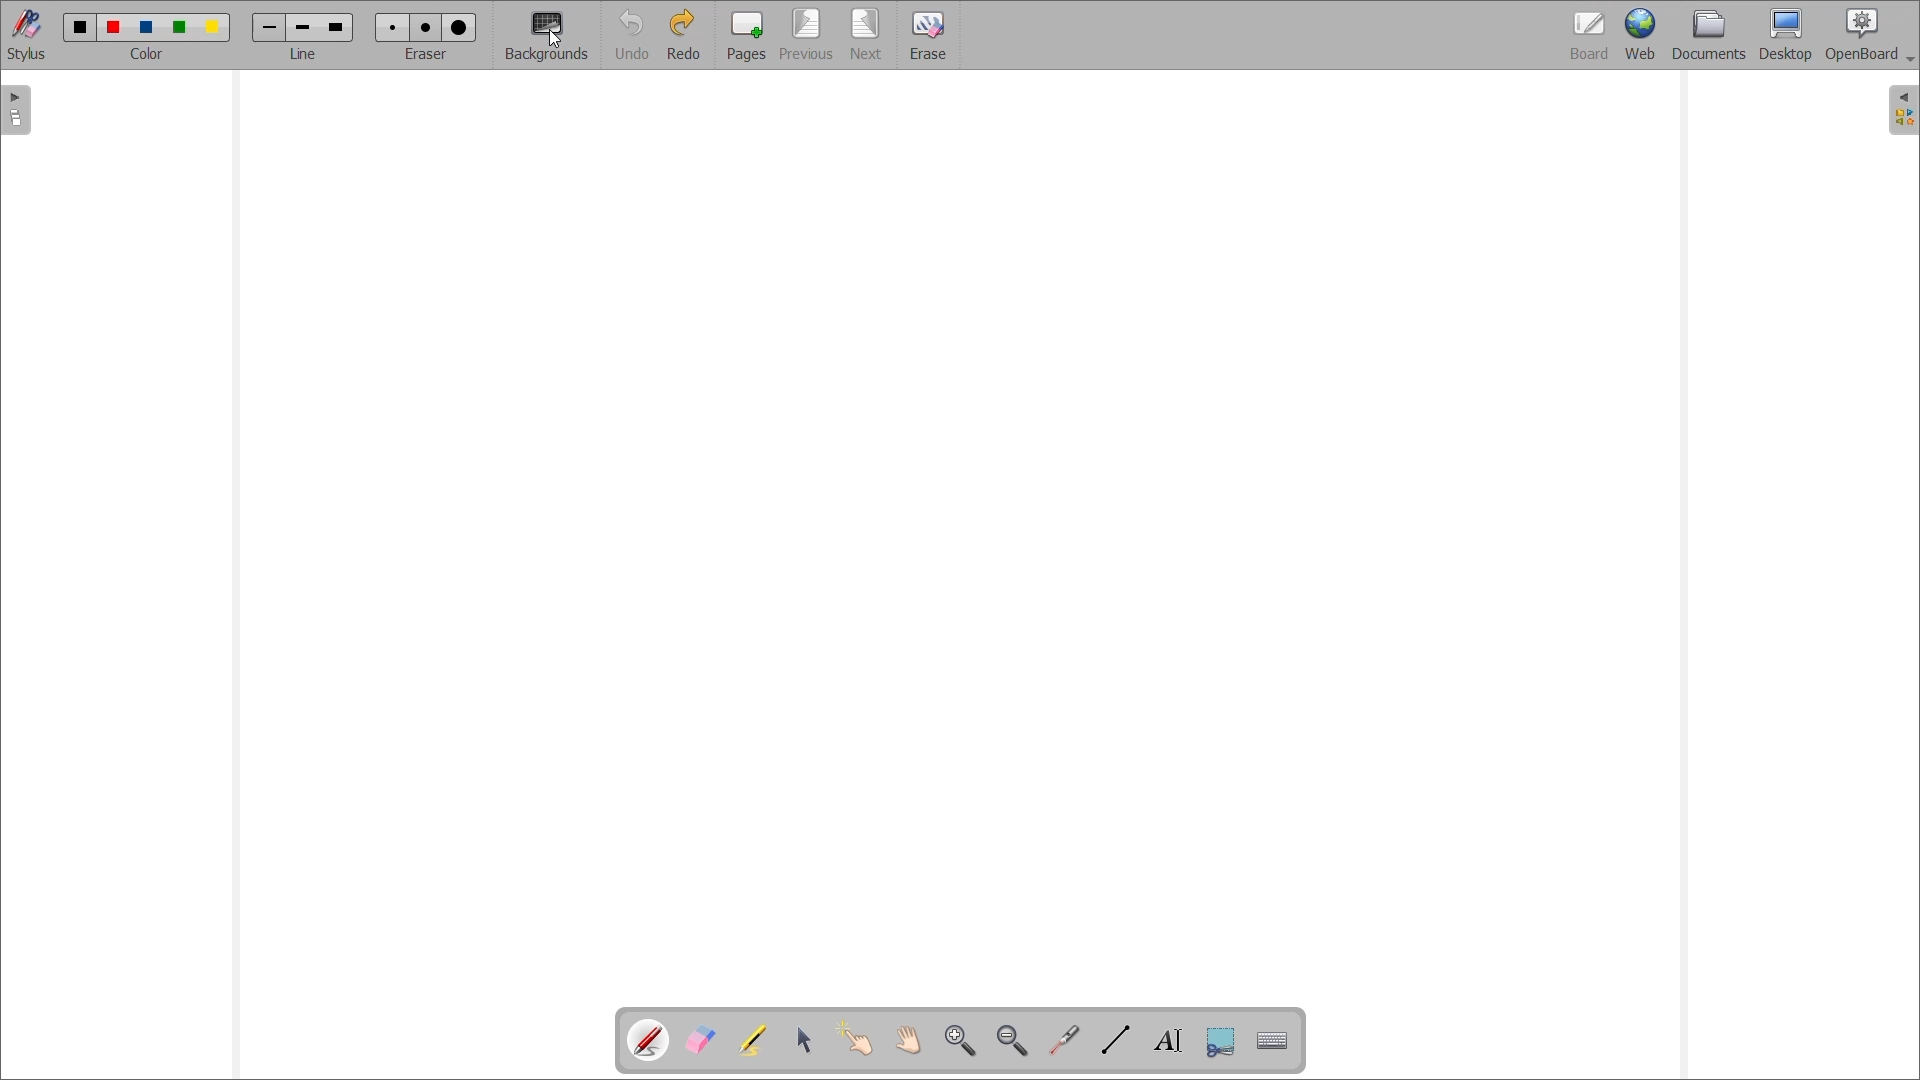 This screenshot has height=1080, width=1920. I want to click on color, so click(152, 55).